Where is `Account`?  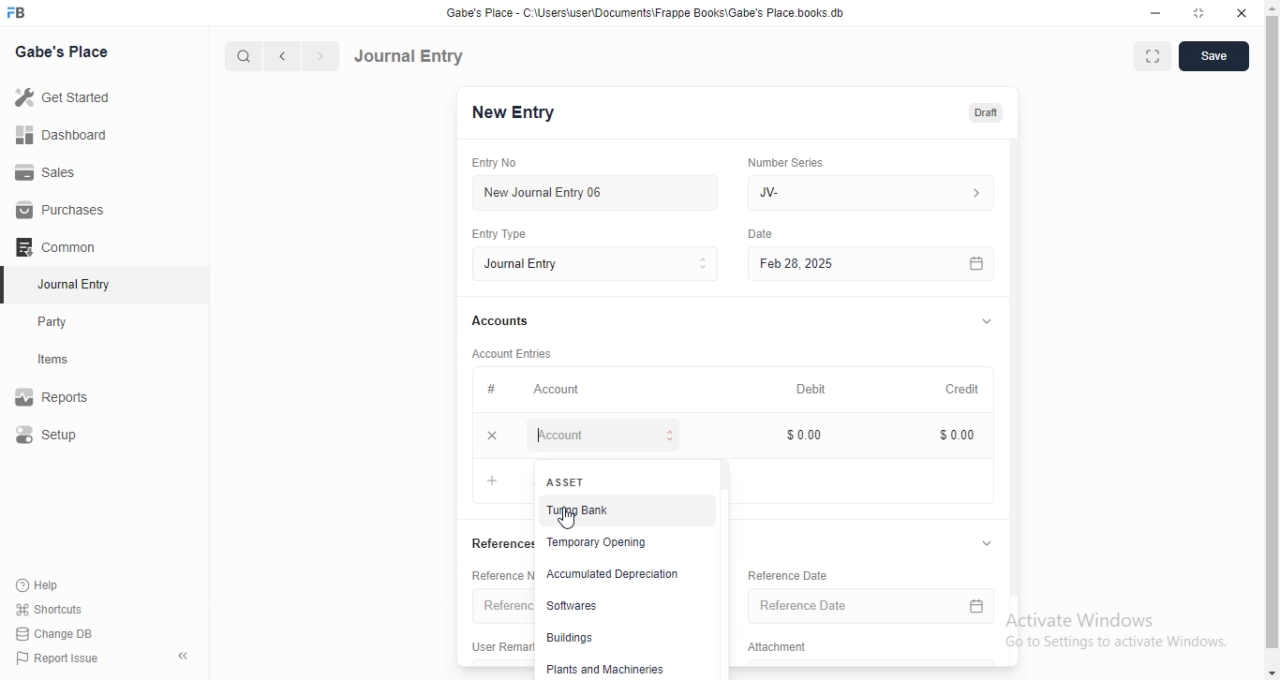 Account is located at coordinates (607, 435).